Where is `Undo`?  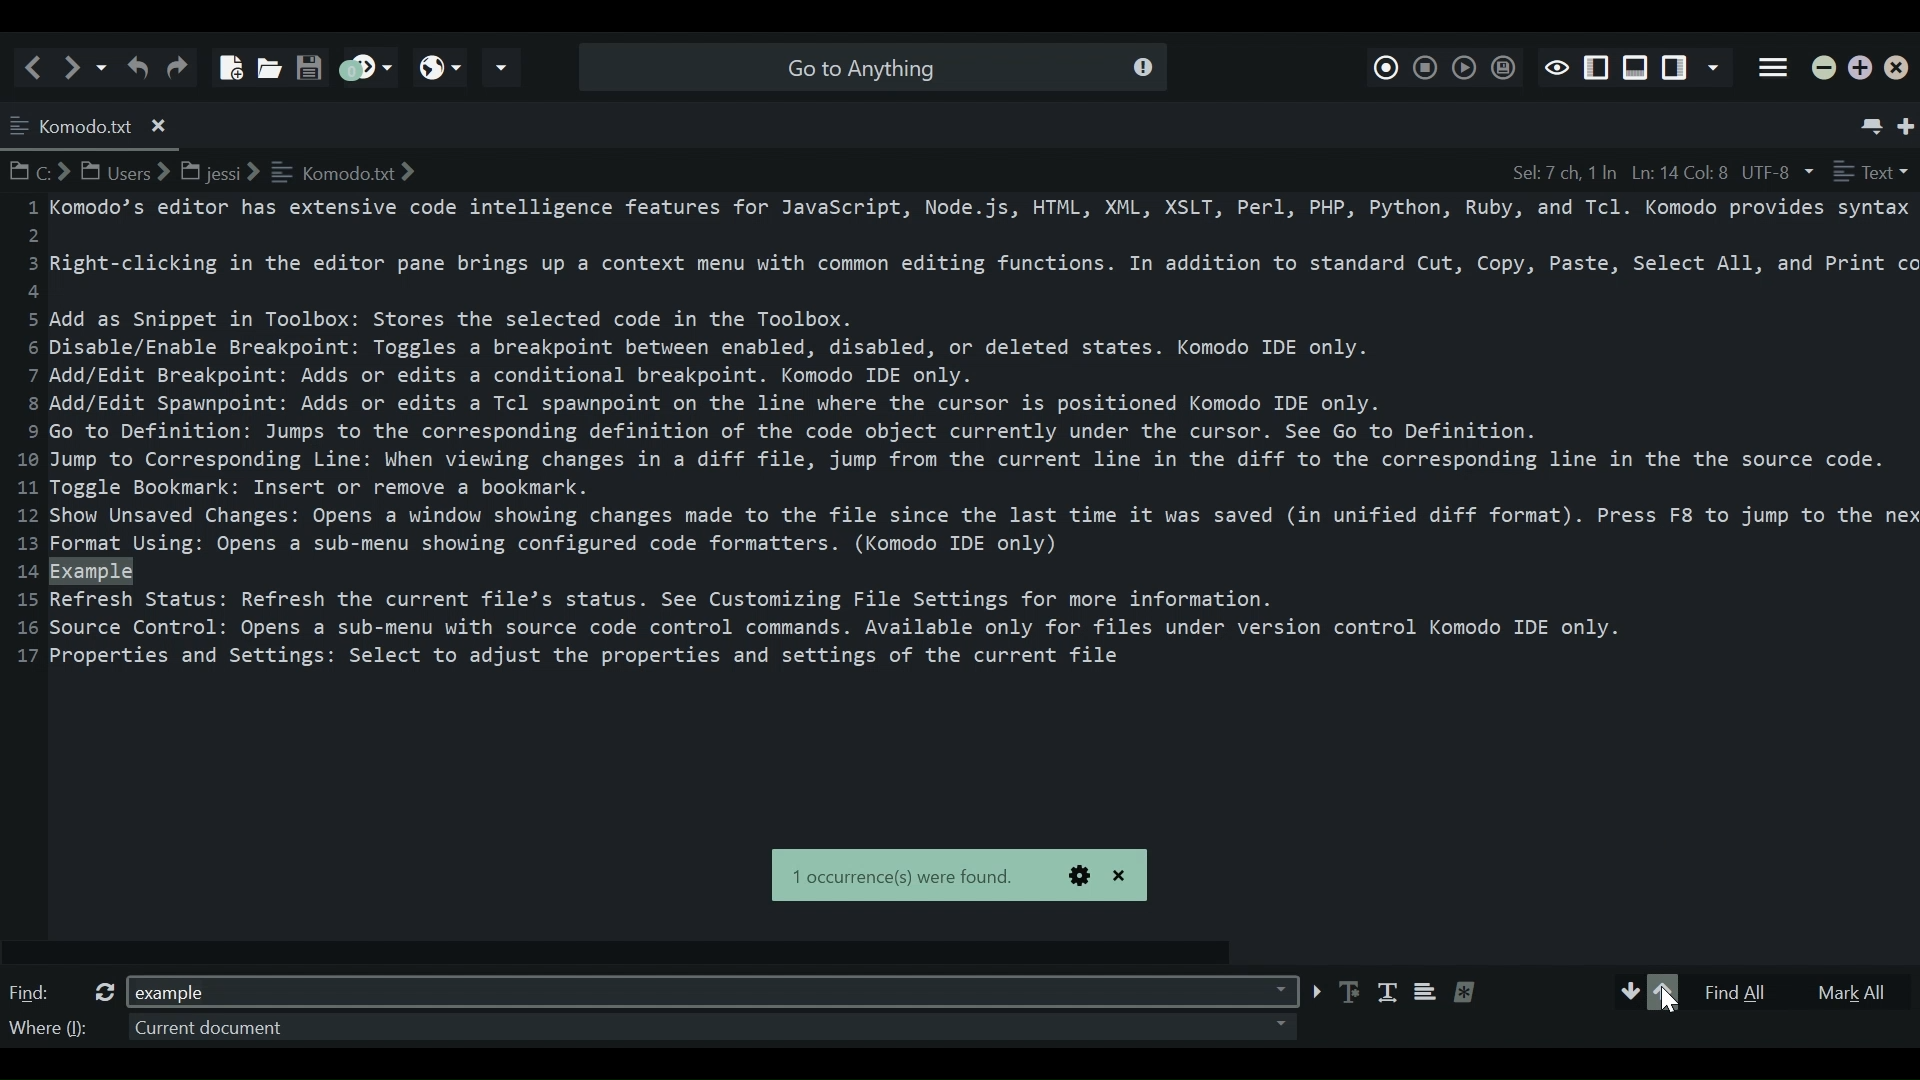 Undo is located at coordinates (137, 66).